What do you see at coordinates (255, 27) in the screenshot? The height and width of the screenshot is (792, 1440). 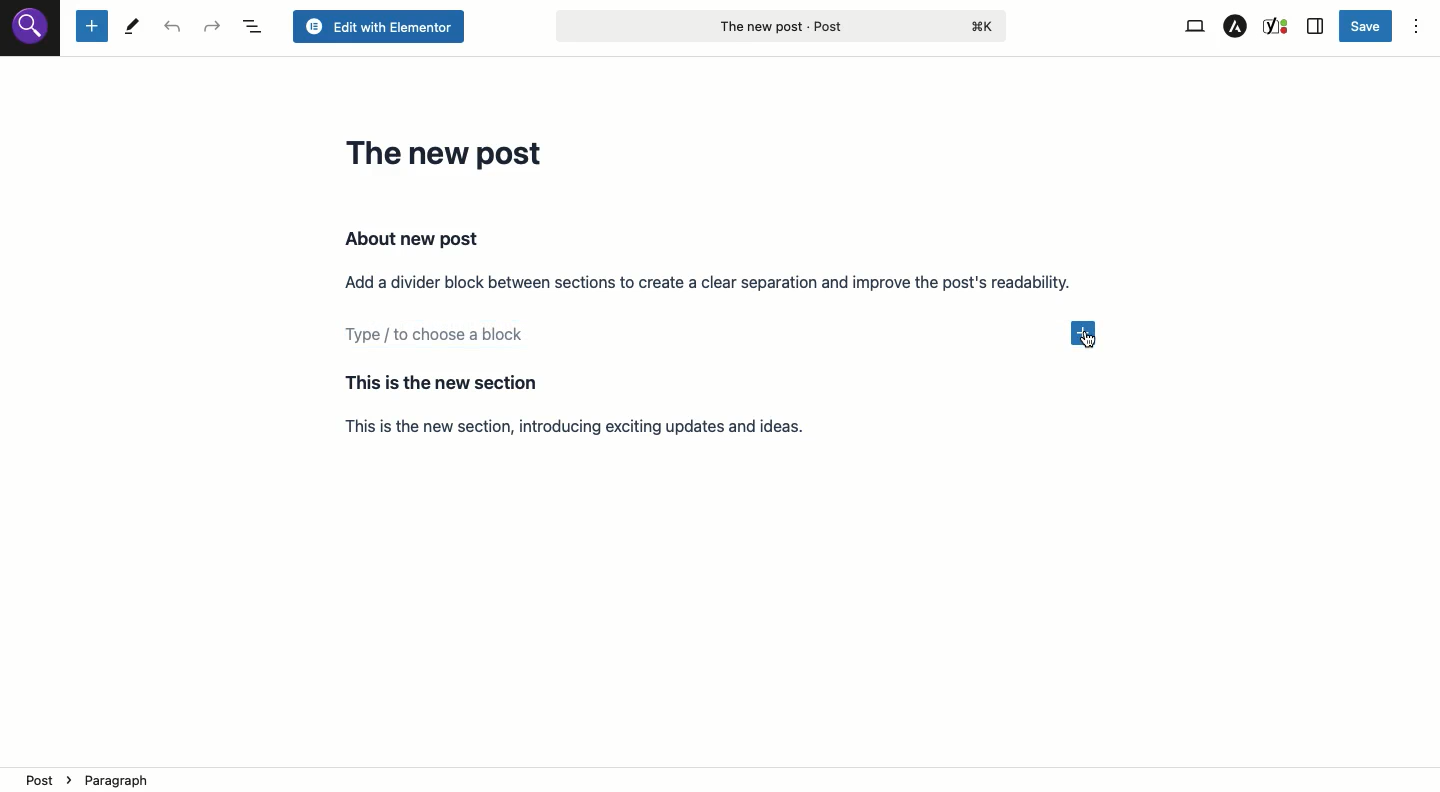 I see `Document overview` at bounding box center [255, 27].